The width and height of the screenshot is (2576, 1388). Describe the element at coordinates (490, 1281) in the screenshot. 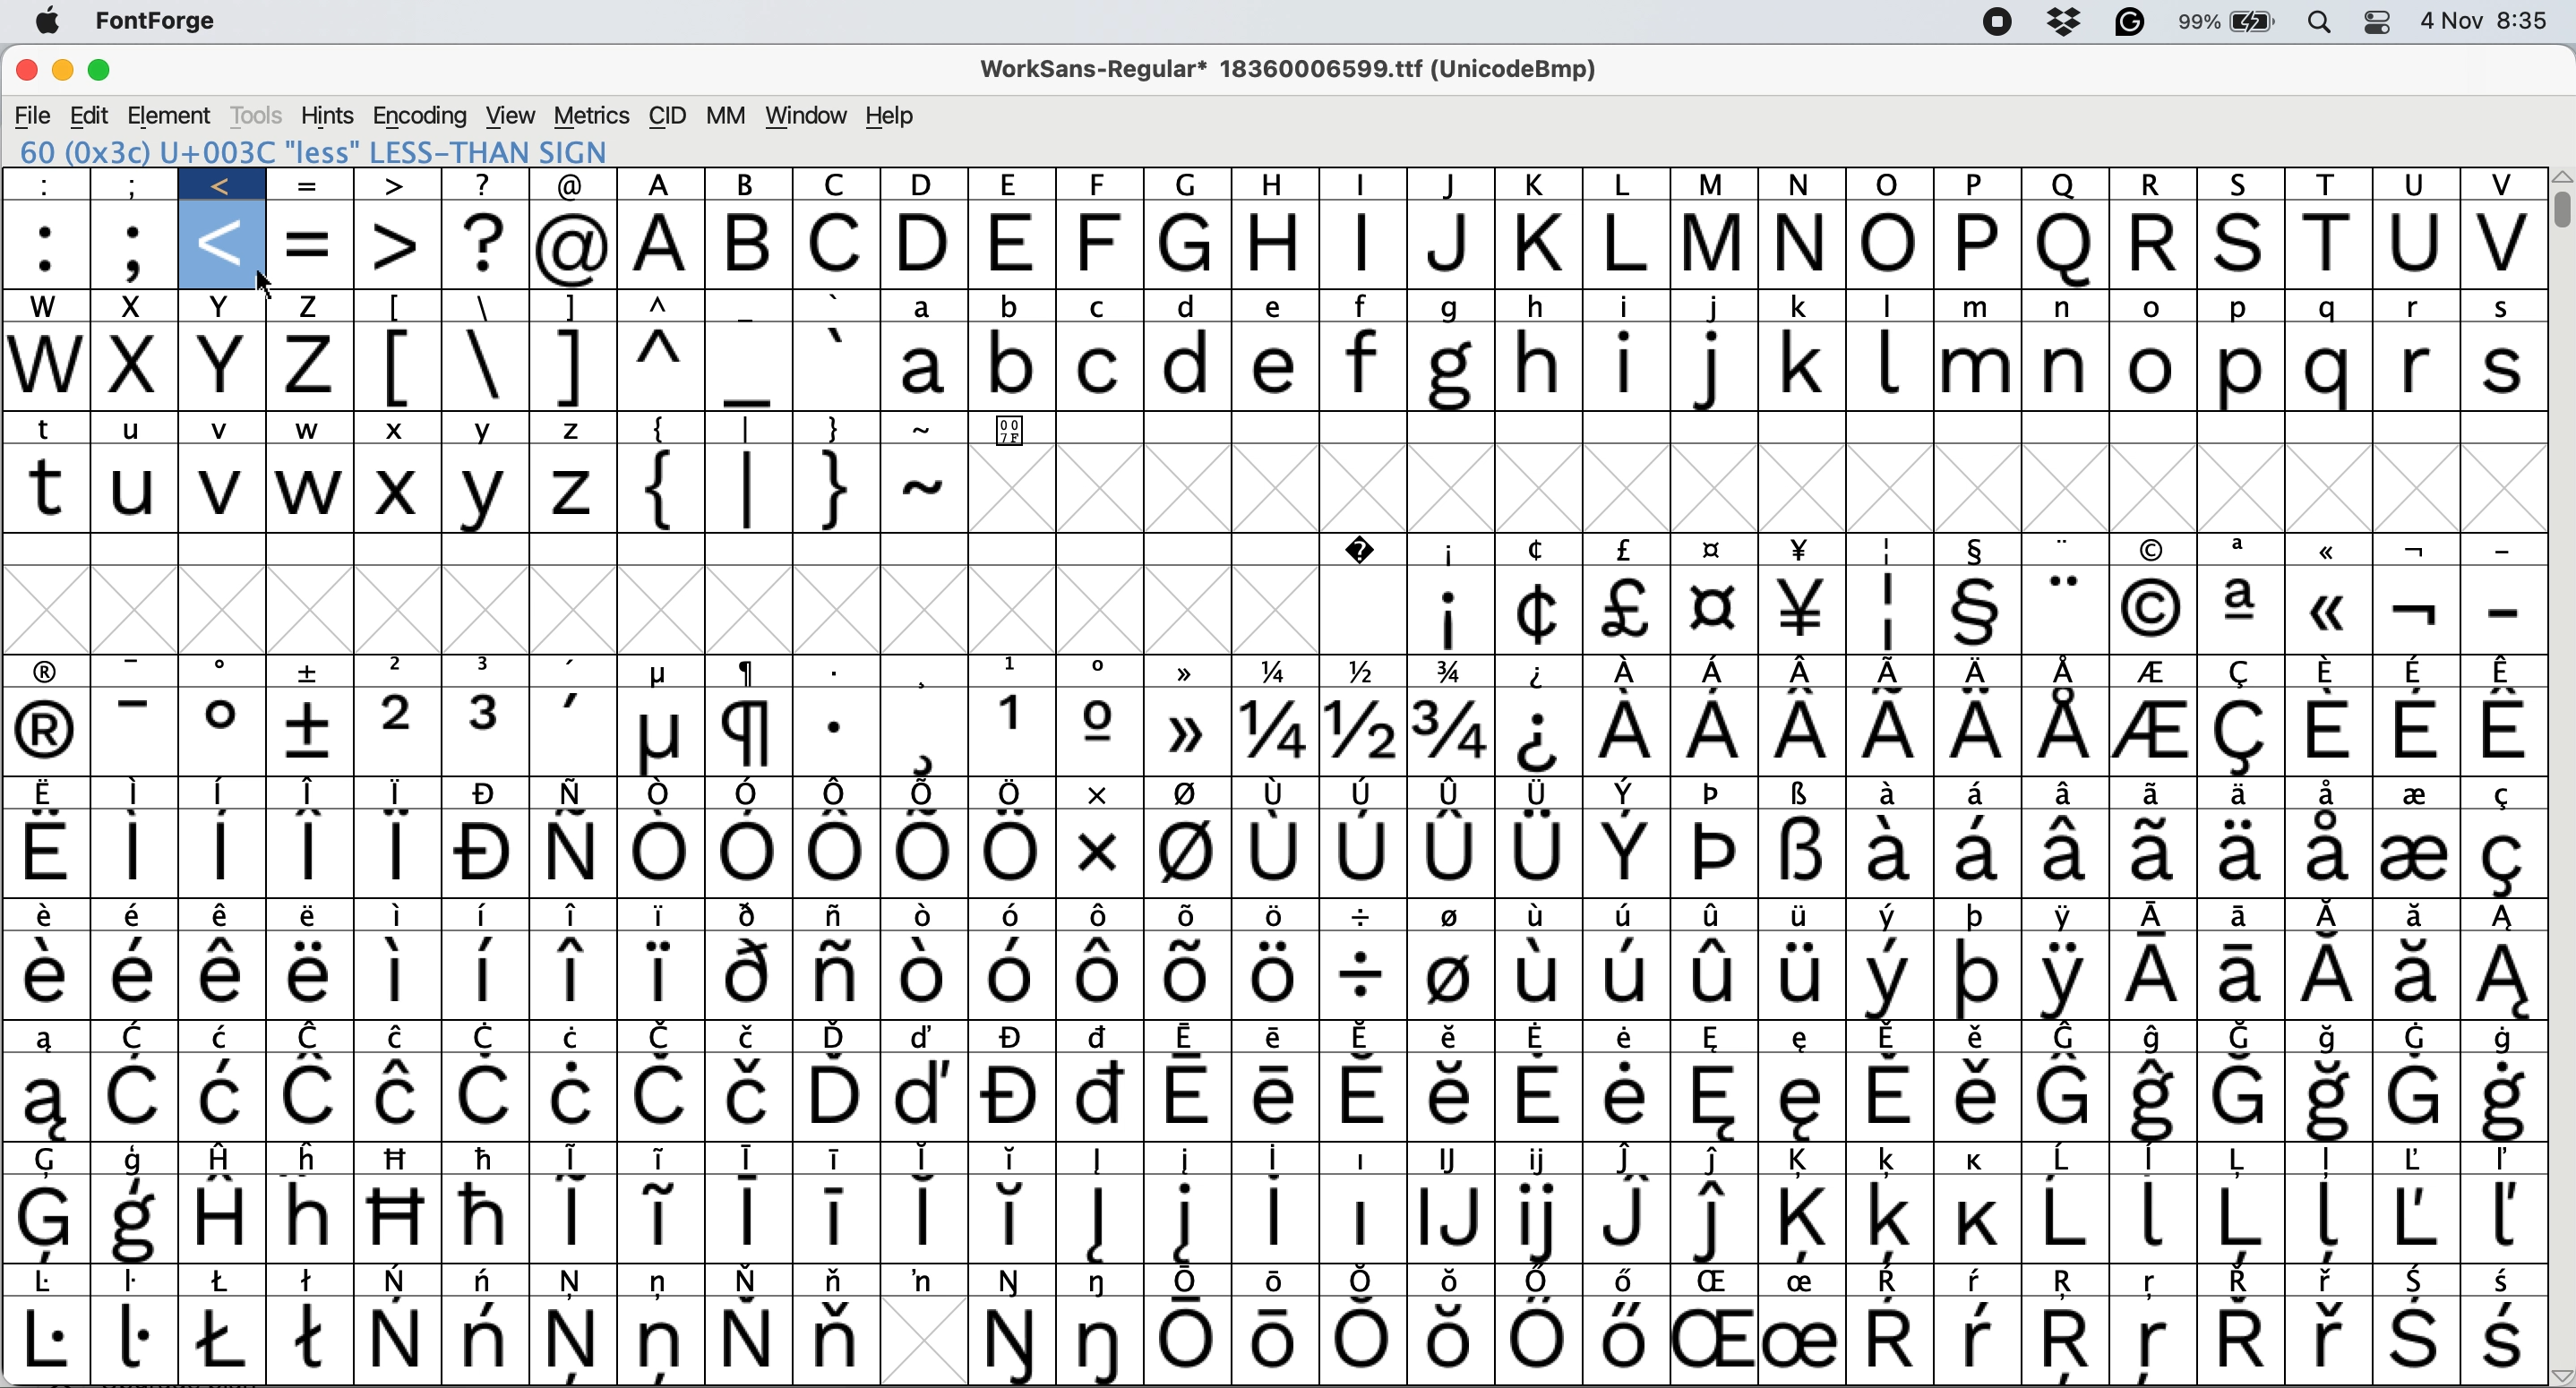

I see `Symbol` at that location.